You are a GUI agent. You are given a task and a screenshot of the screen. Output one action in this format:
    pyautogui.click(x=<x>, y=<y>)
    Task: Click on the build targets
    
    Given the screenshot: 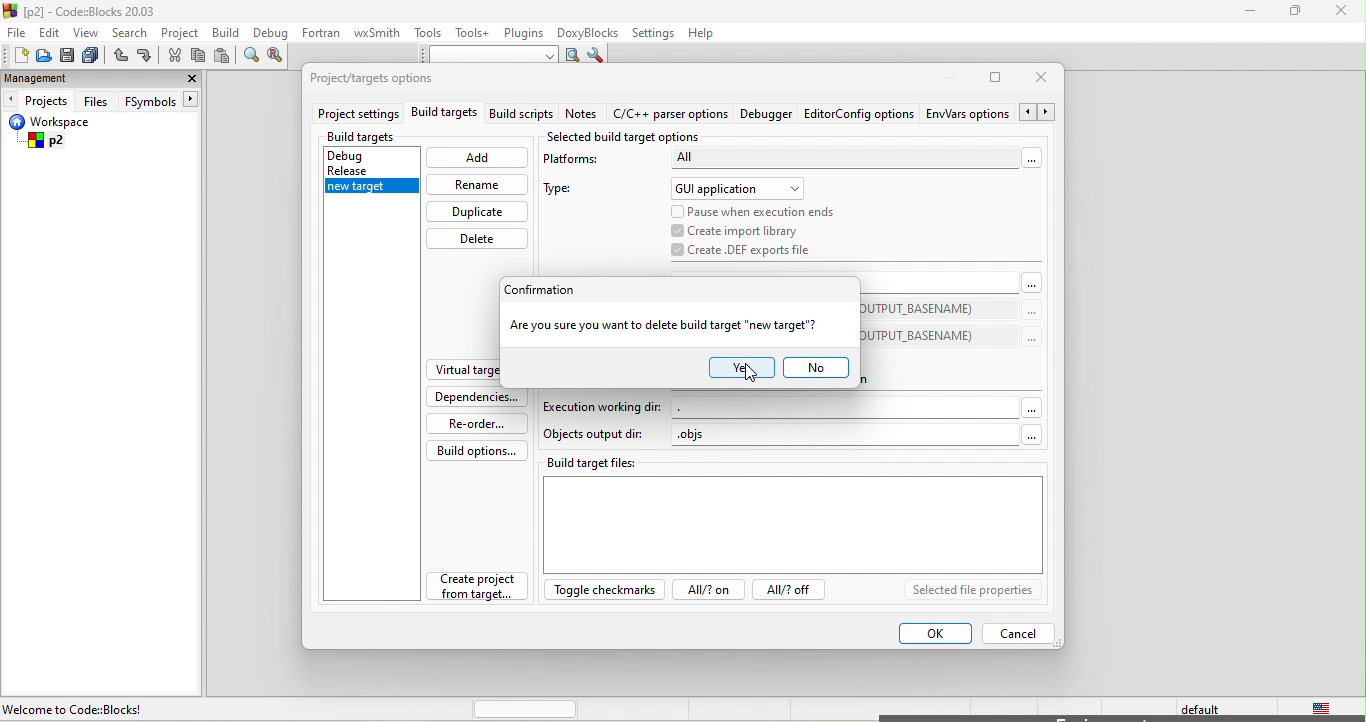 What is the action you would take?
    pyautogui.click(x=379, y=137)
    